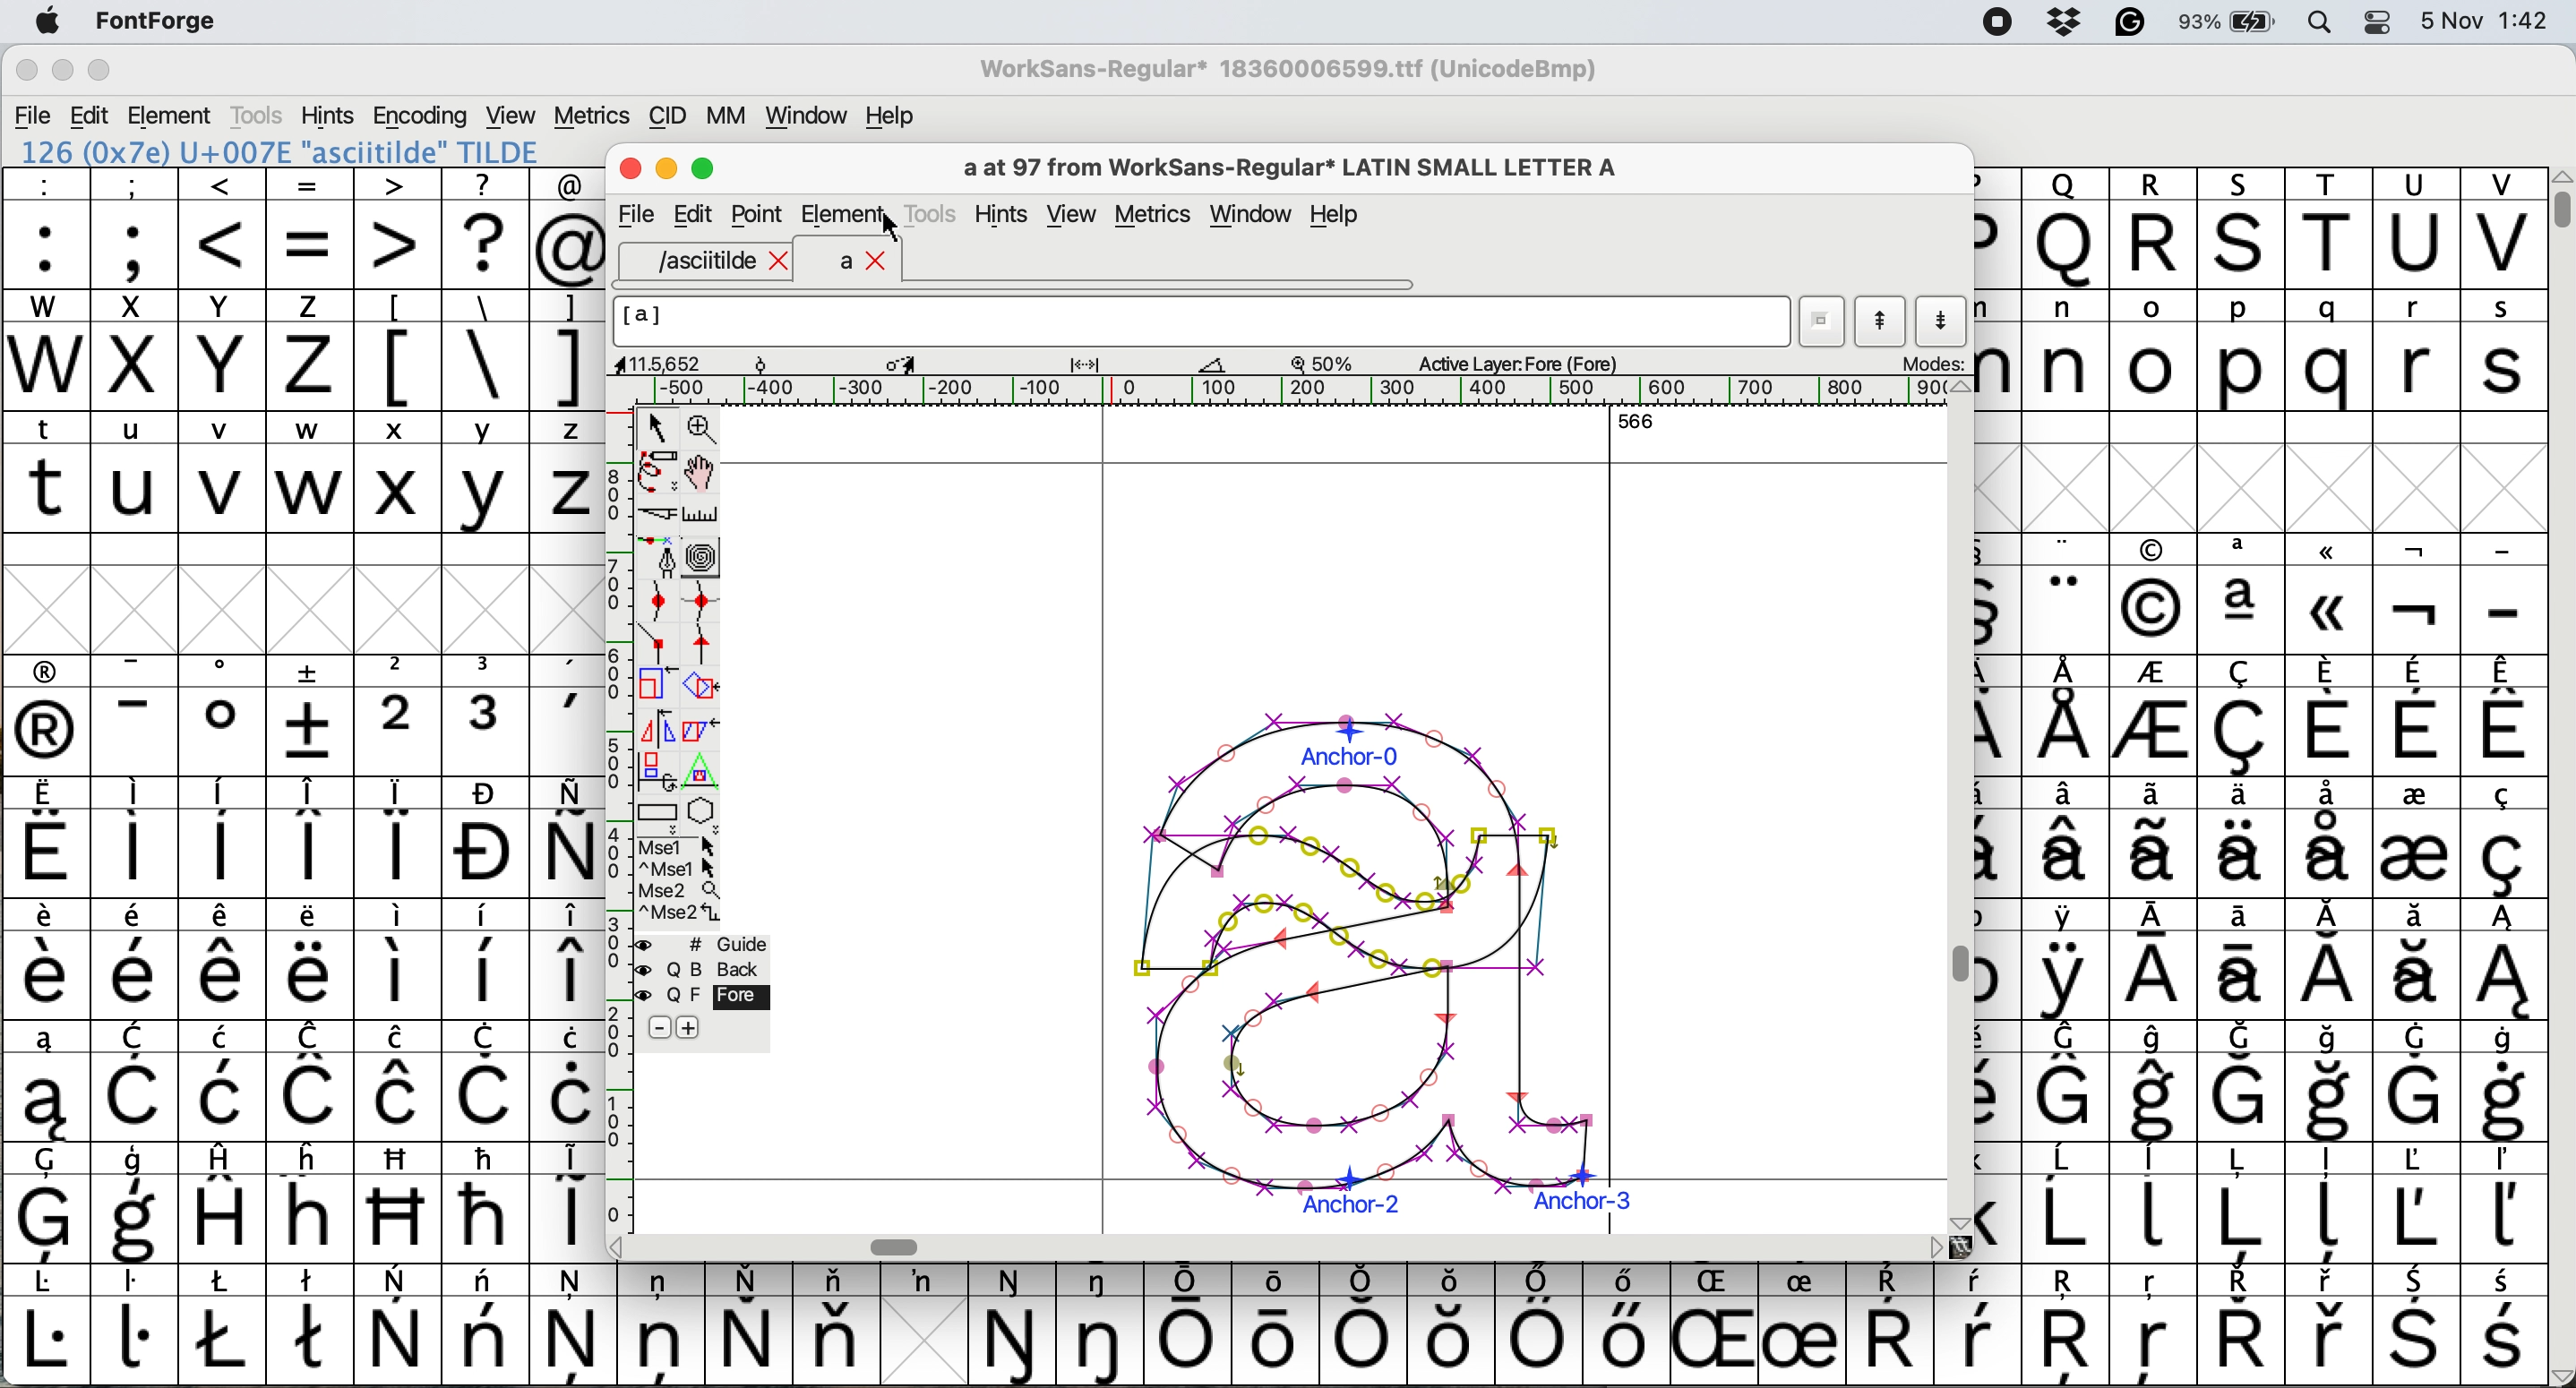 The image size is (2576, 1388). What do you see at coordinates (2414, 1202) in the screenshot?
I see `symbol` at bounding box center [2414, 1202].